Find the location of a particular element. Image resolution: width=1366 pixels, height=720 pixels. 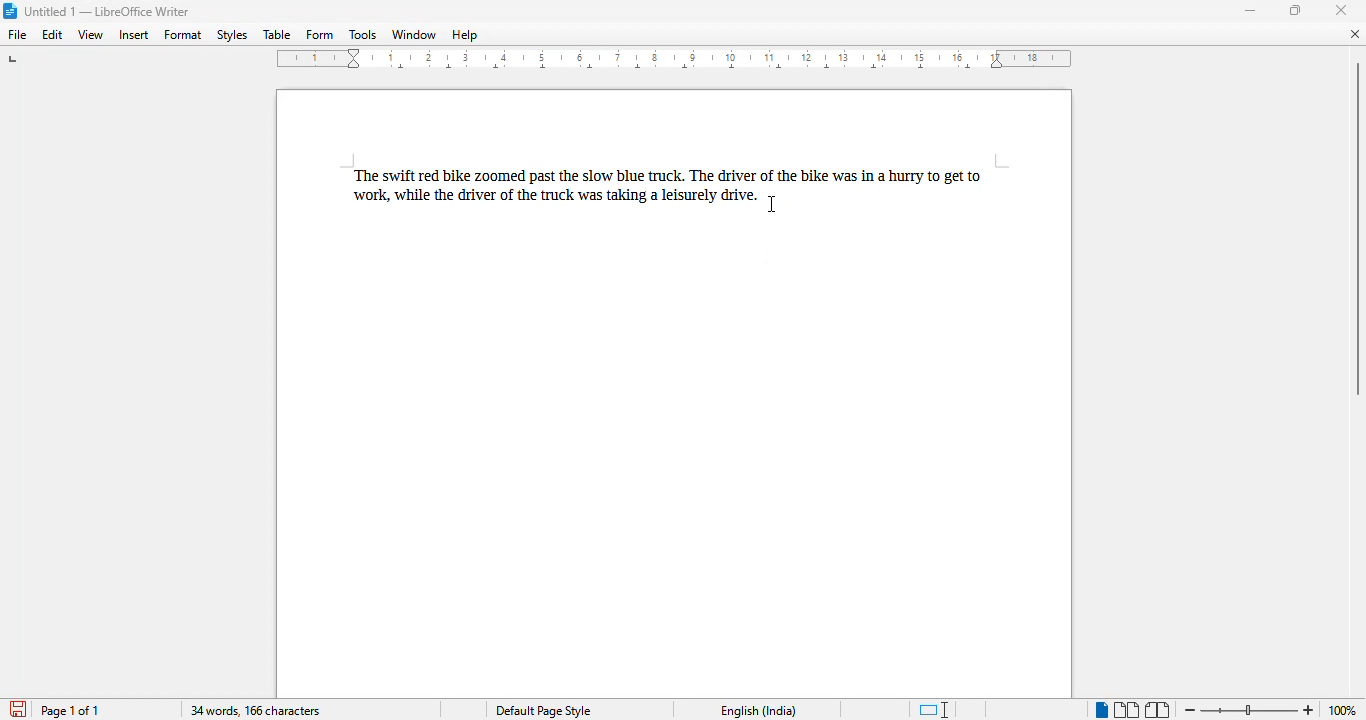

edit is located at coordinates (53, 34).